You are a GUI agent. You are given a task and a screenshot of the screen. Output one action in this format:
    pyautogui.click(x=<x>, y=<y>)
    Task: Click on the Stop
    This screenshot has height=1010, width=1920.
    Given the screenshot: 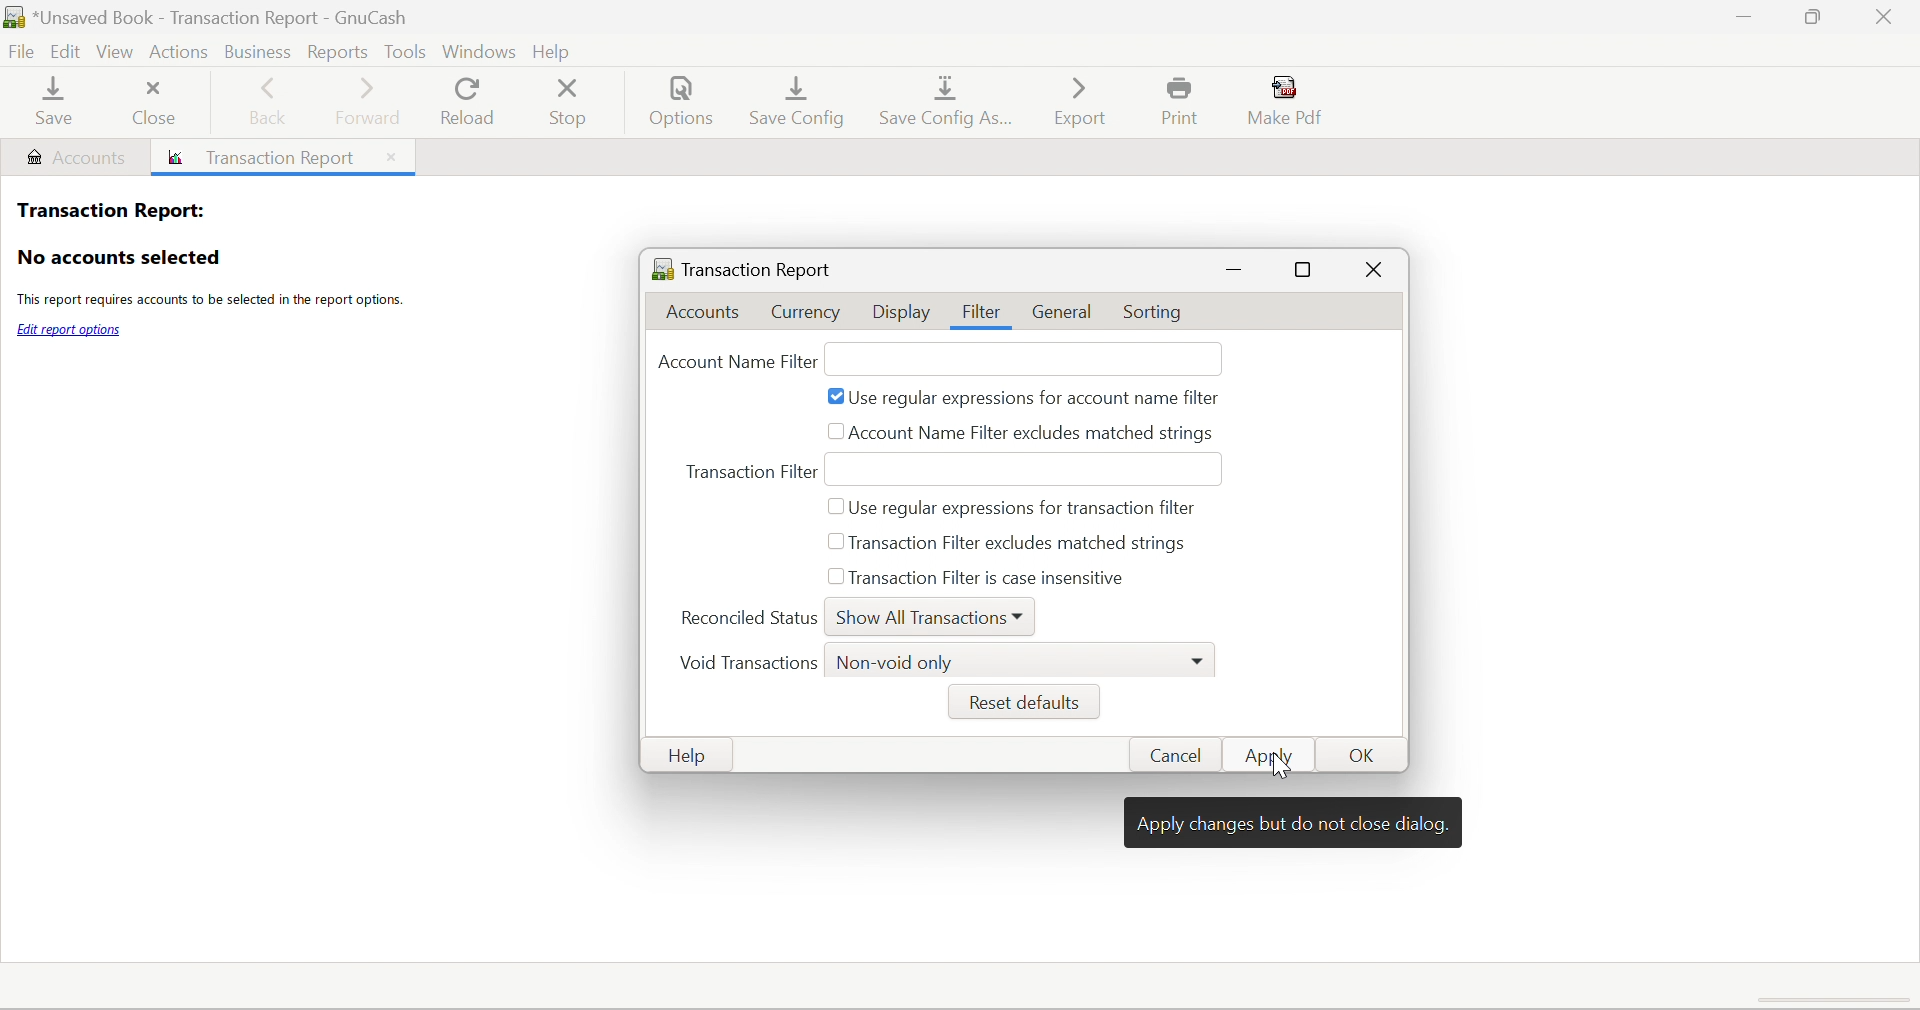 What is the action you would take?
    pyautogui.click(x=572, y=103)
    